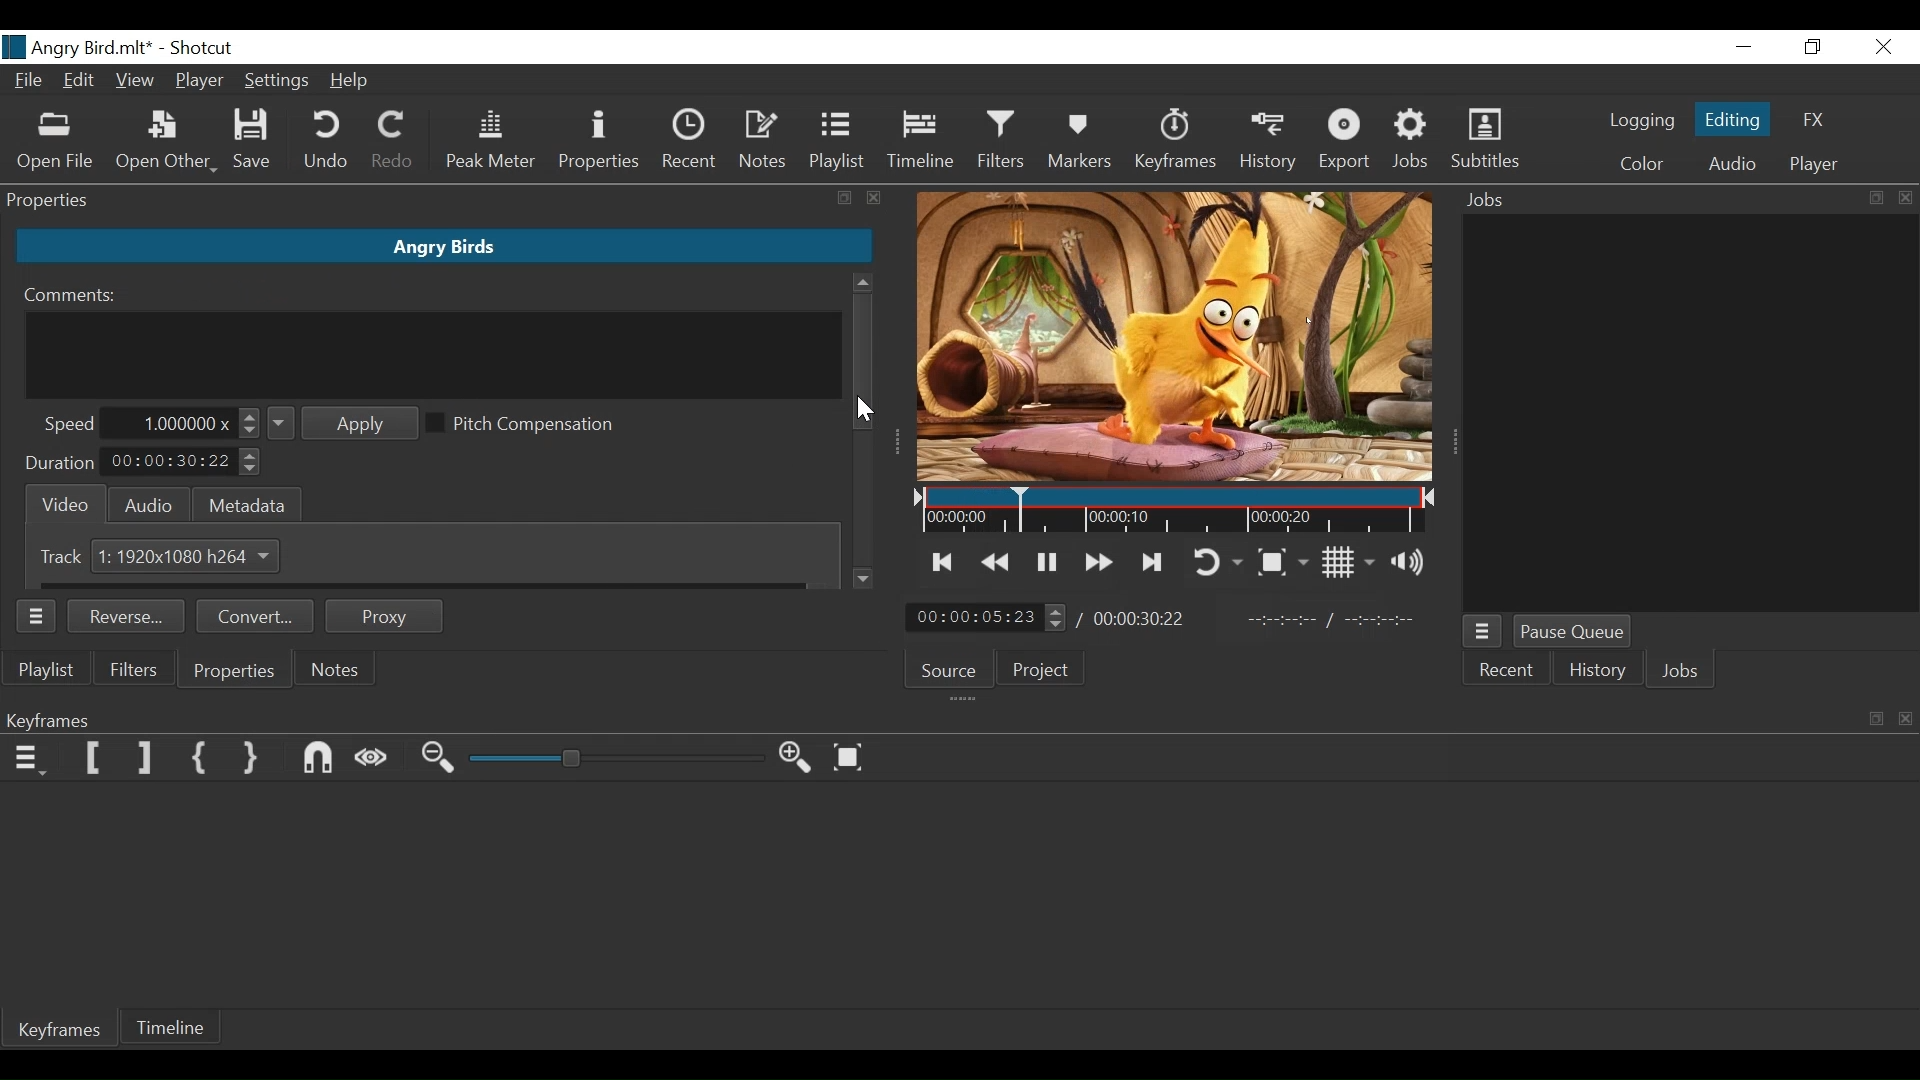 This screenshot has width=1920, height=1080. What do you see at coordinates (995, 562) in the screenshot?
I see `Play backward quickly` at bounding box center [995, 562].